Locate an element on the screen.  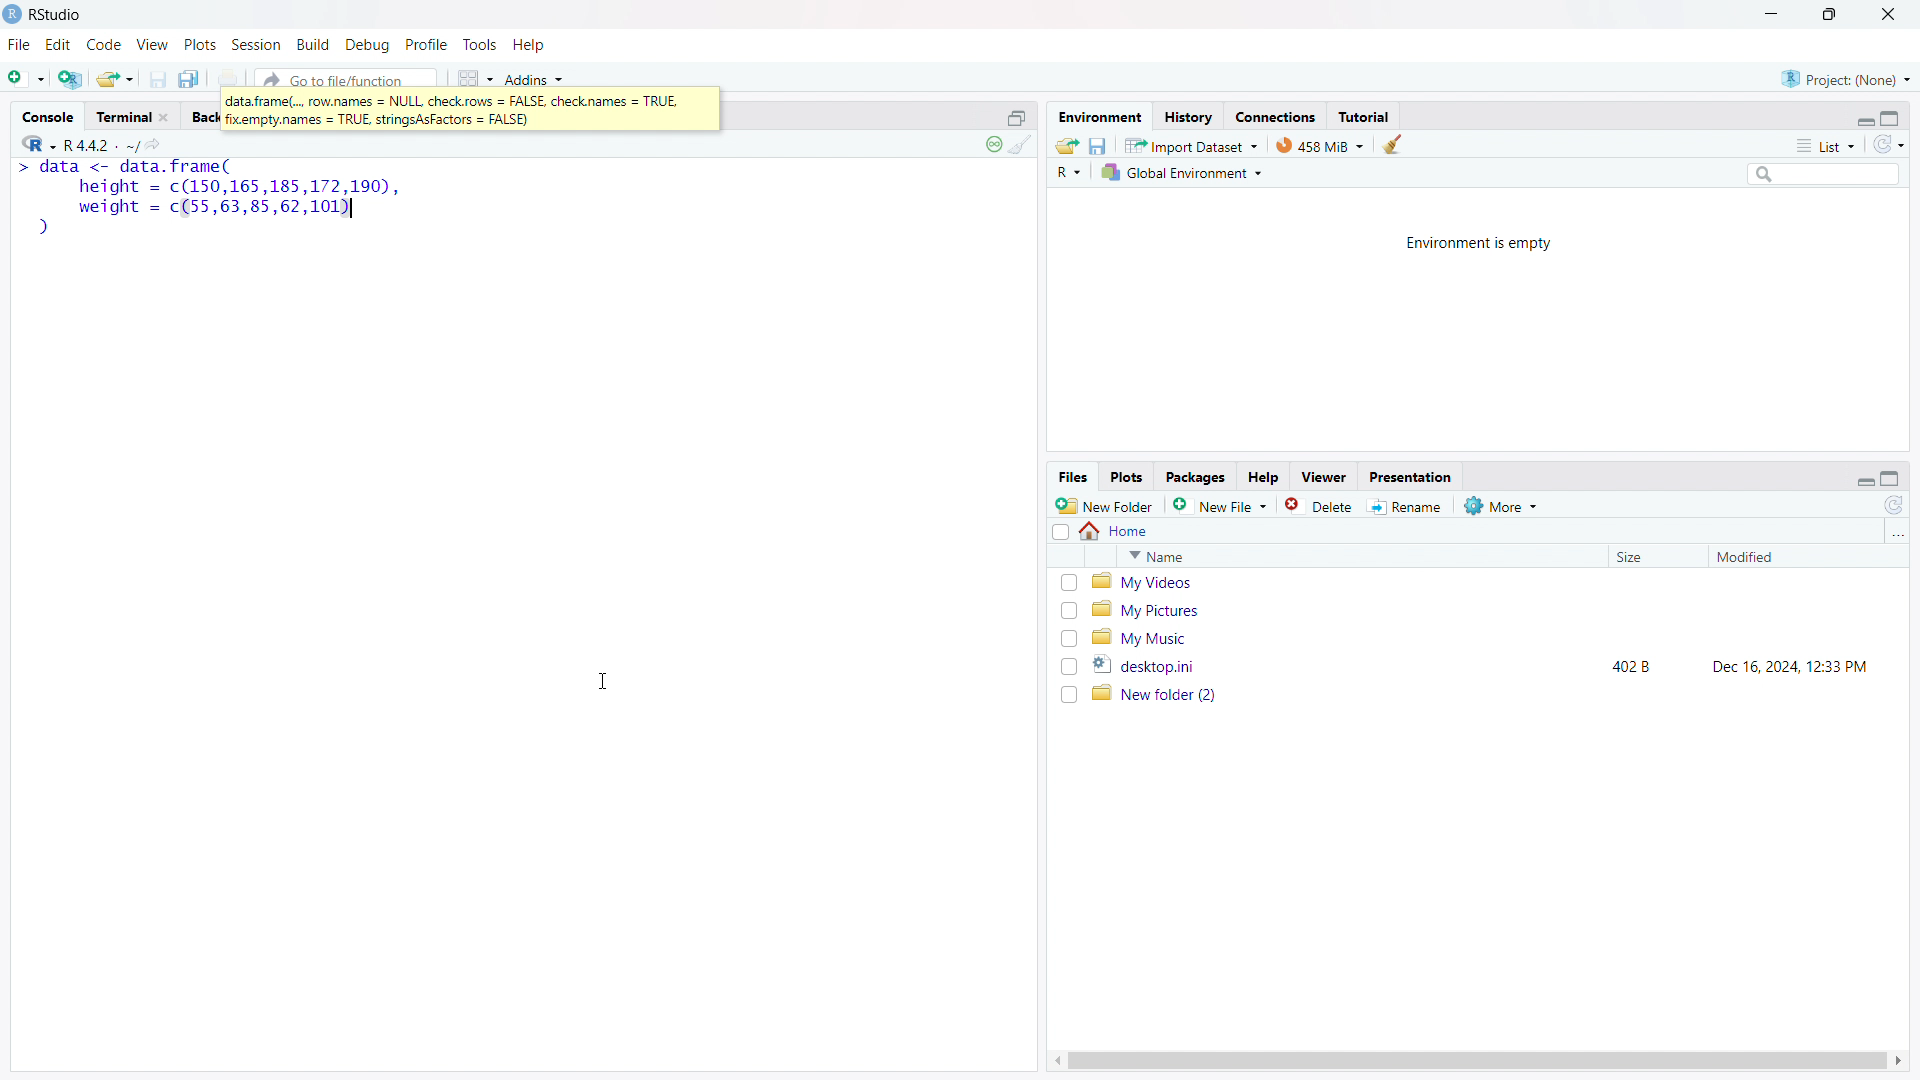
addins is located at coordinates (536, 75).